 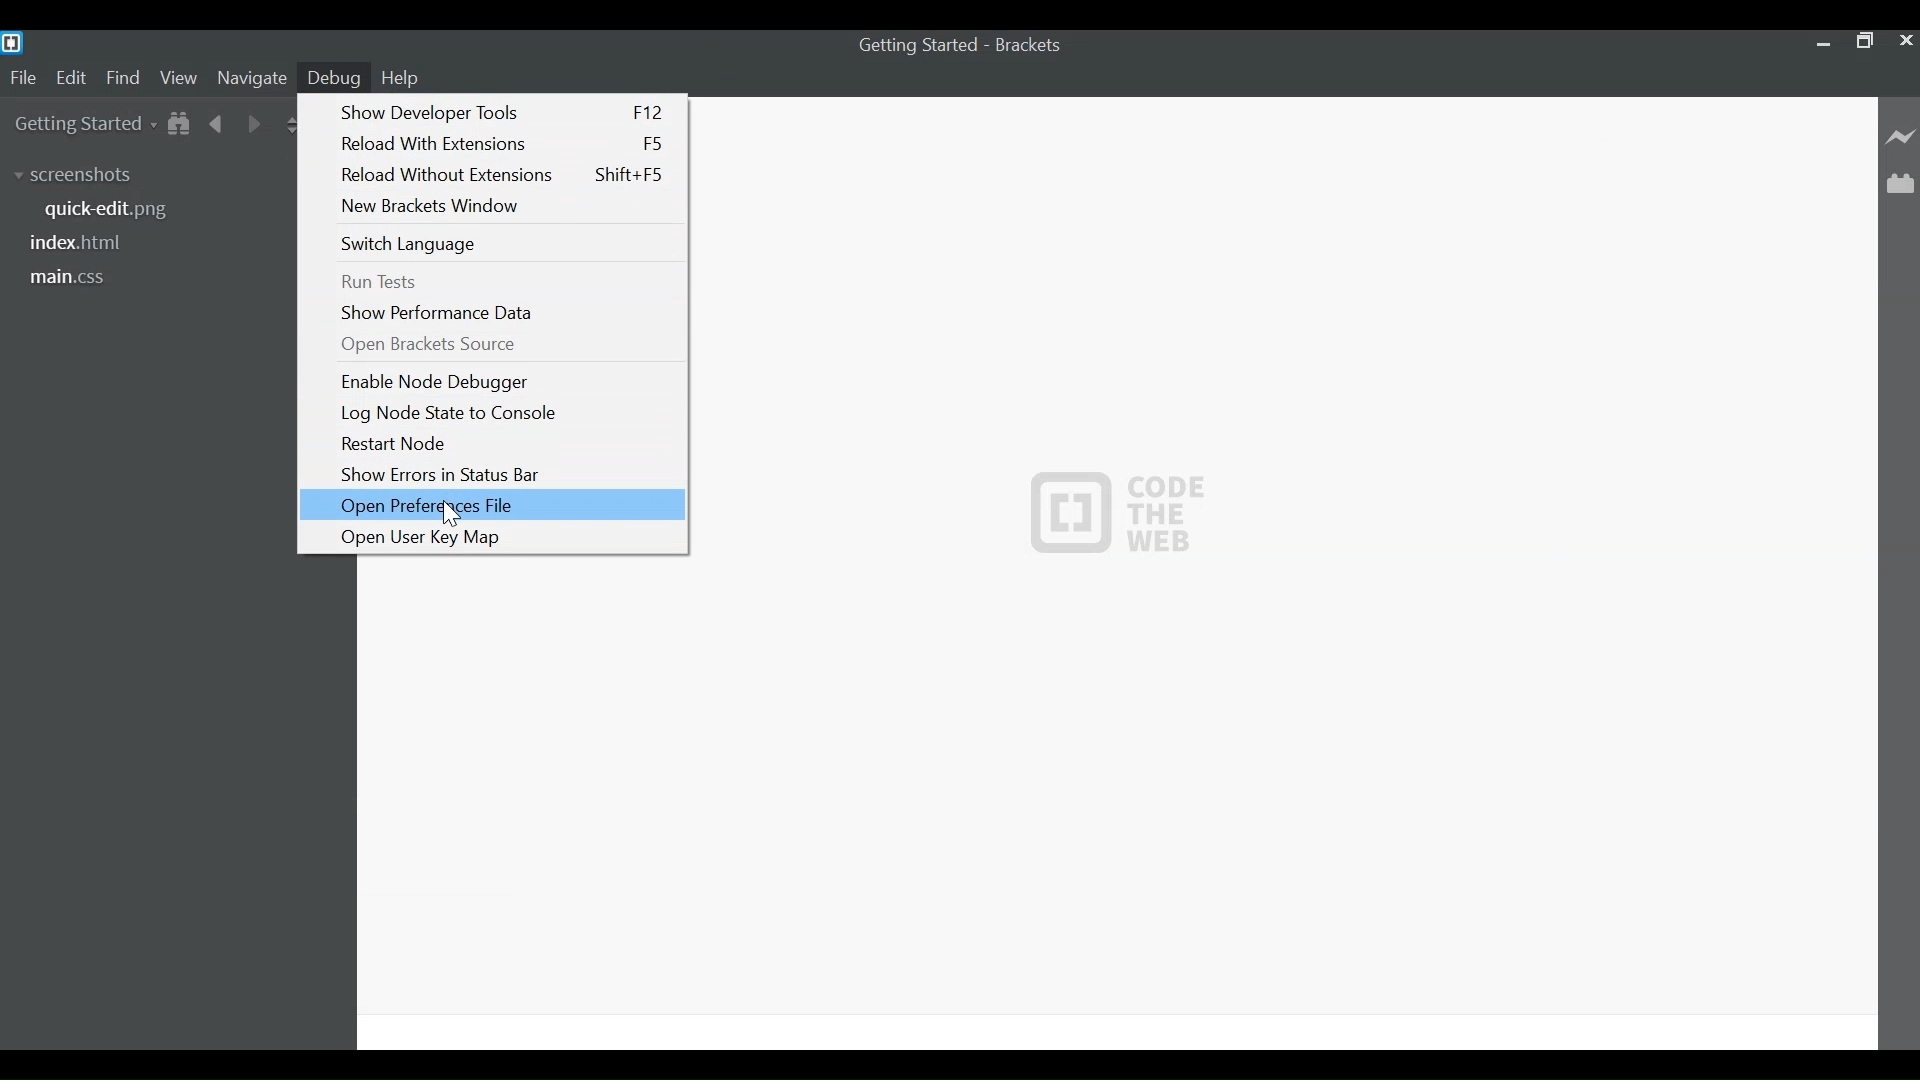 What do you see at coordinates (118, 210) in the screenshot?
I see `quickedit.png` at bounding box center [118, 210].